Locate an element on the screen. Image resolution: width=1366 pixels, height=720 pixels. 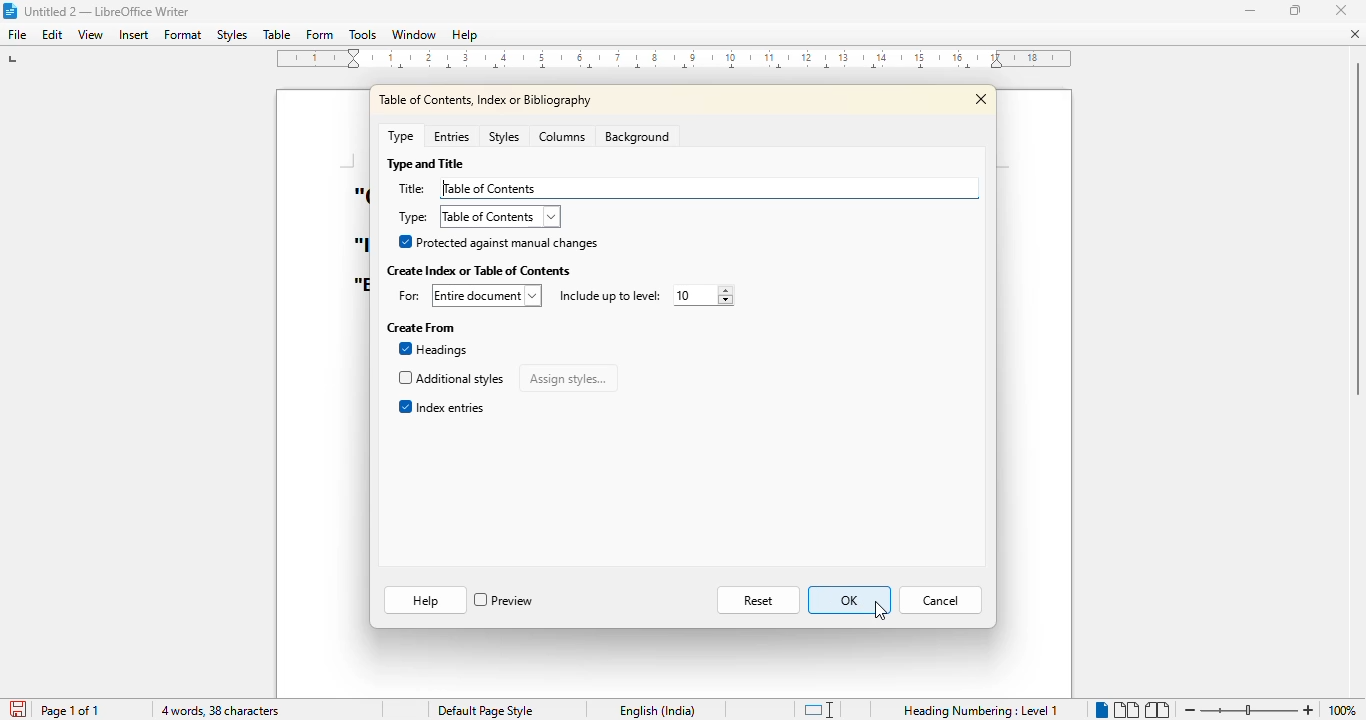
title:  is located at coordinates (412, 188).